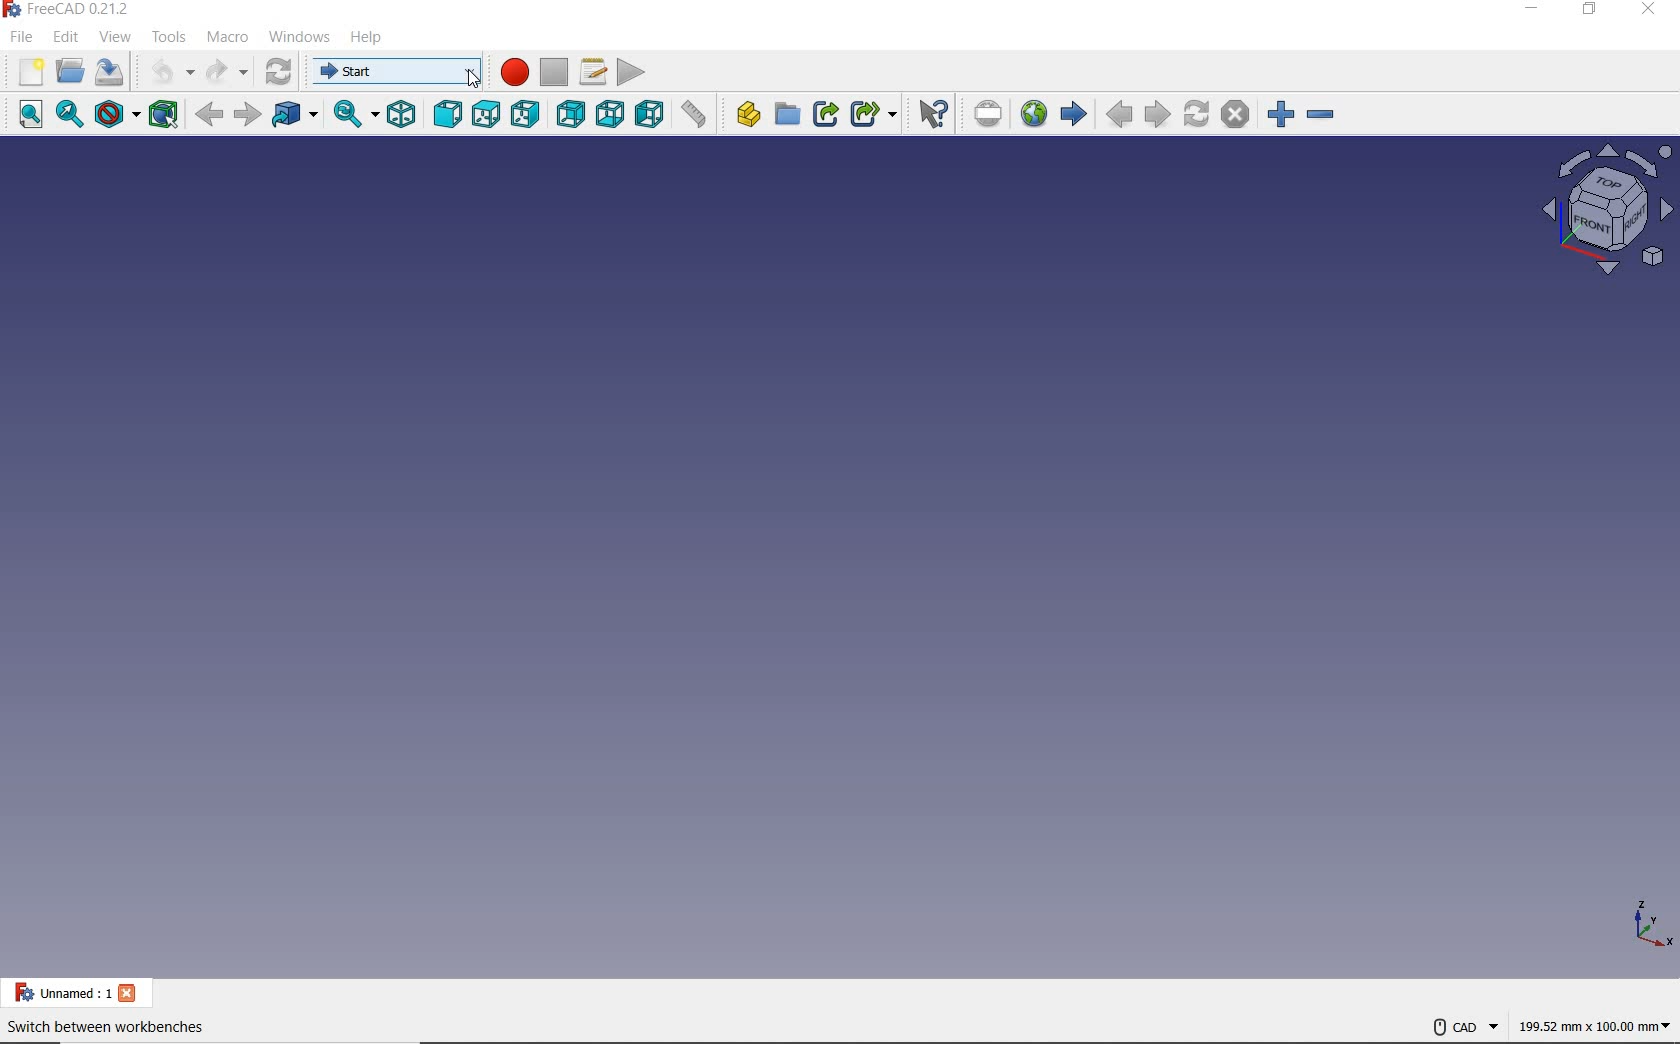 This screenshot has width=1680, height=1044. What do you see at coordinates (117, 37) in the screenshot?
I see `VIEW` at bounding box center [117, 37].